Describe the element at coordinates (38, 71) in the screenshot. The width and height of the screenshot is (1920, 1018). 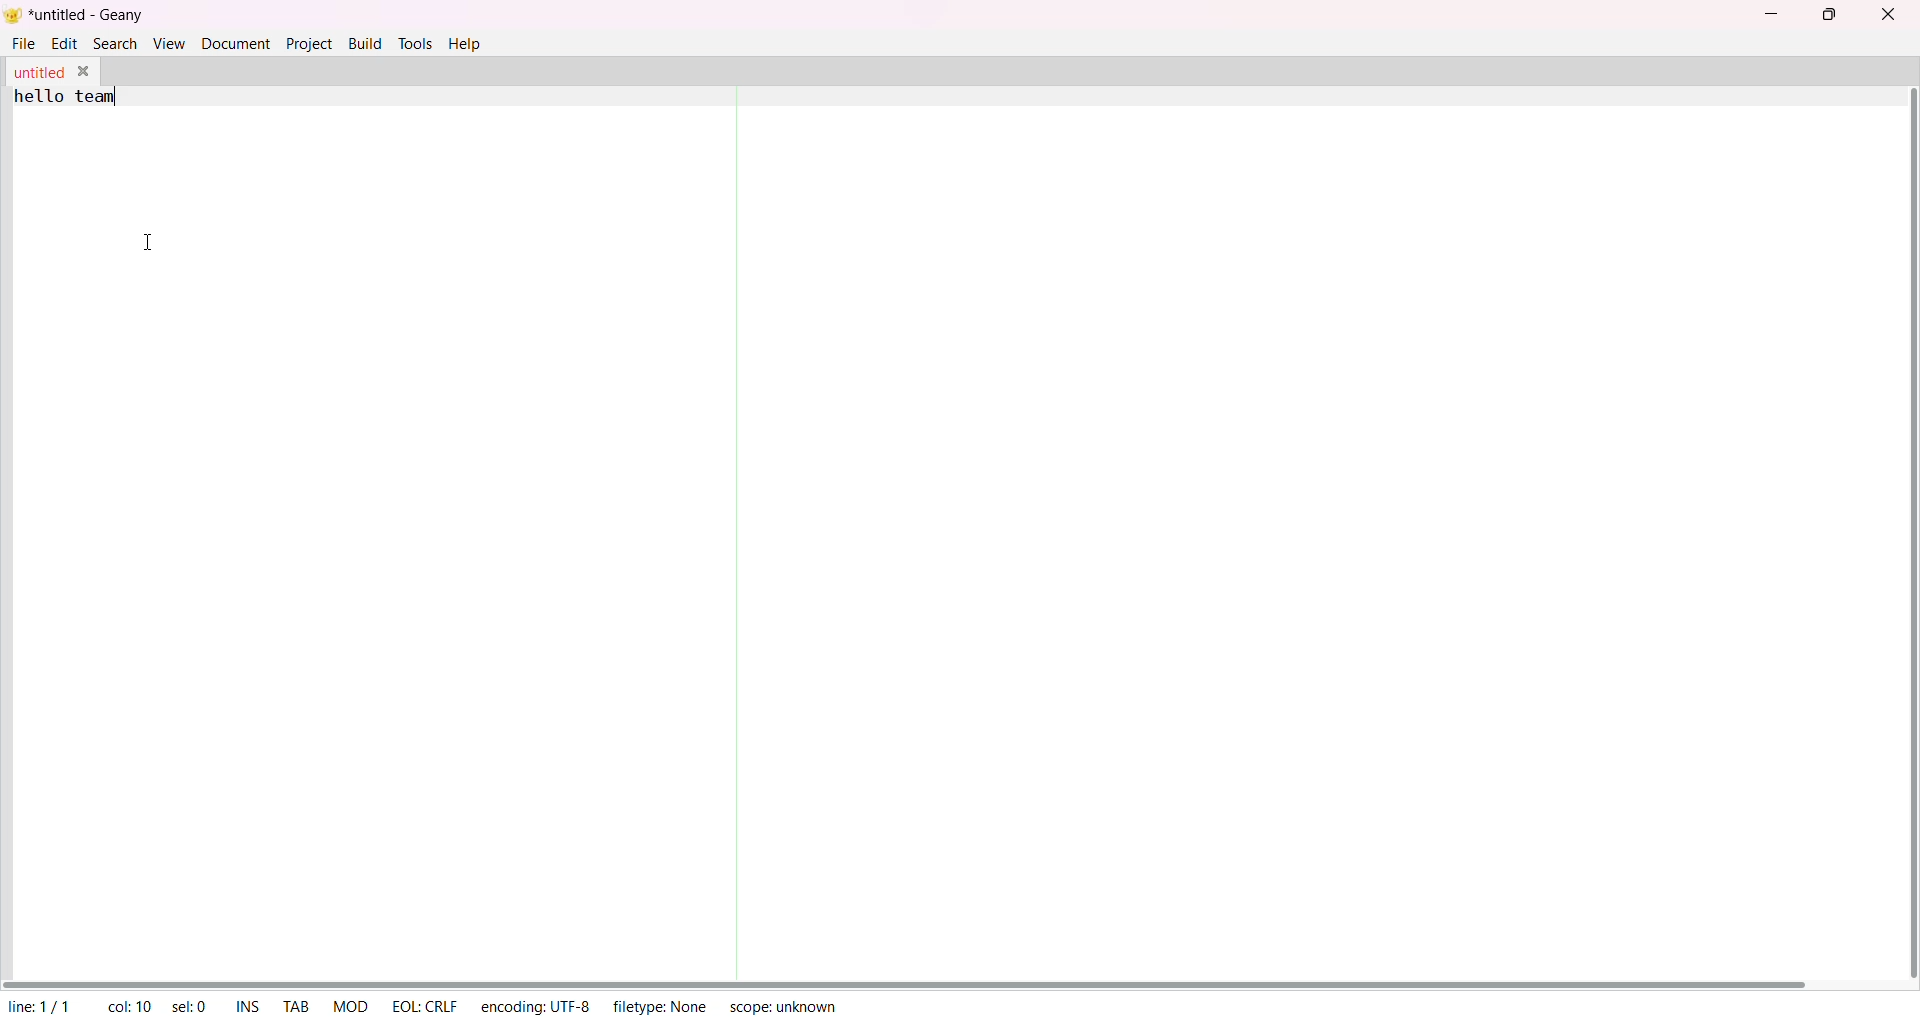
I see `untitled` at that location.